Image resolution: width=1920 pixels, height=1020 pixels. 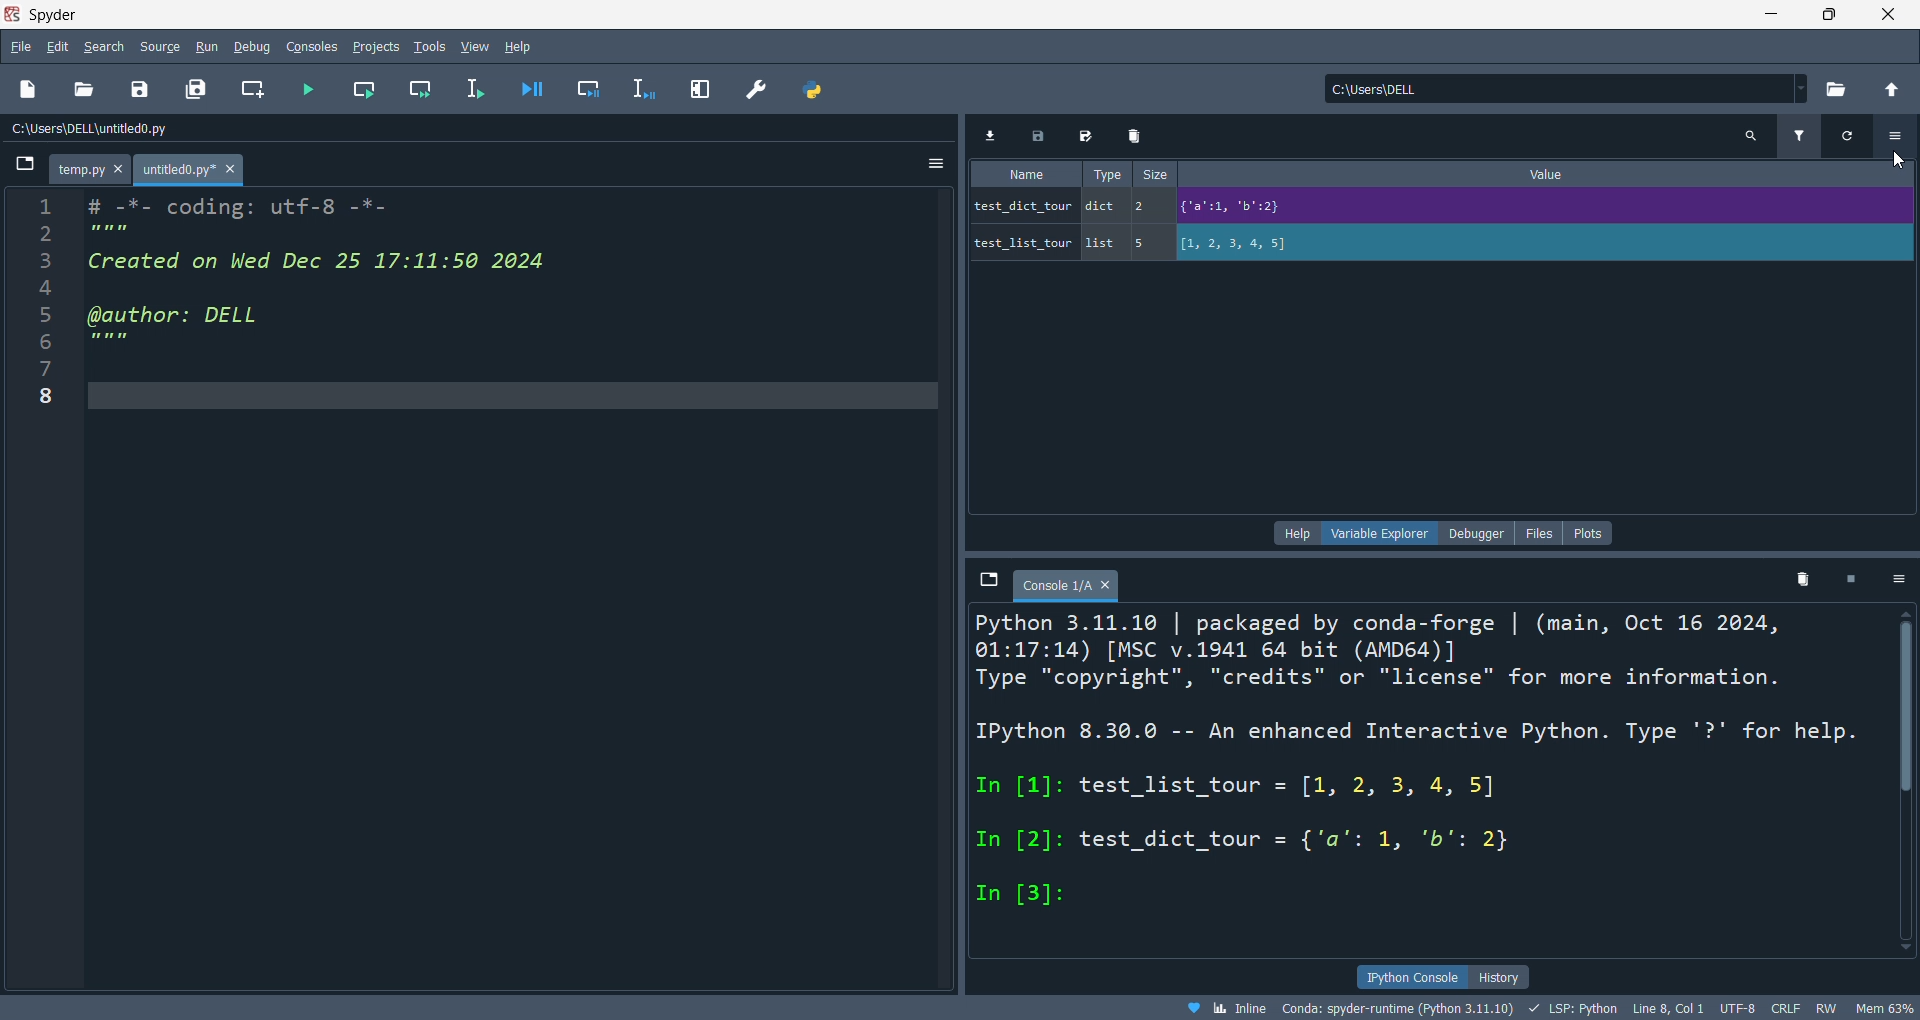 I want to click on LSP:PYTHON, so click(x=1577, y=1008).